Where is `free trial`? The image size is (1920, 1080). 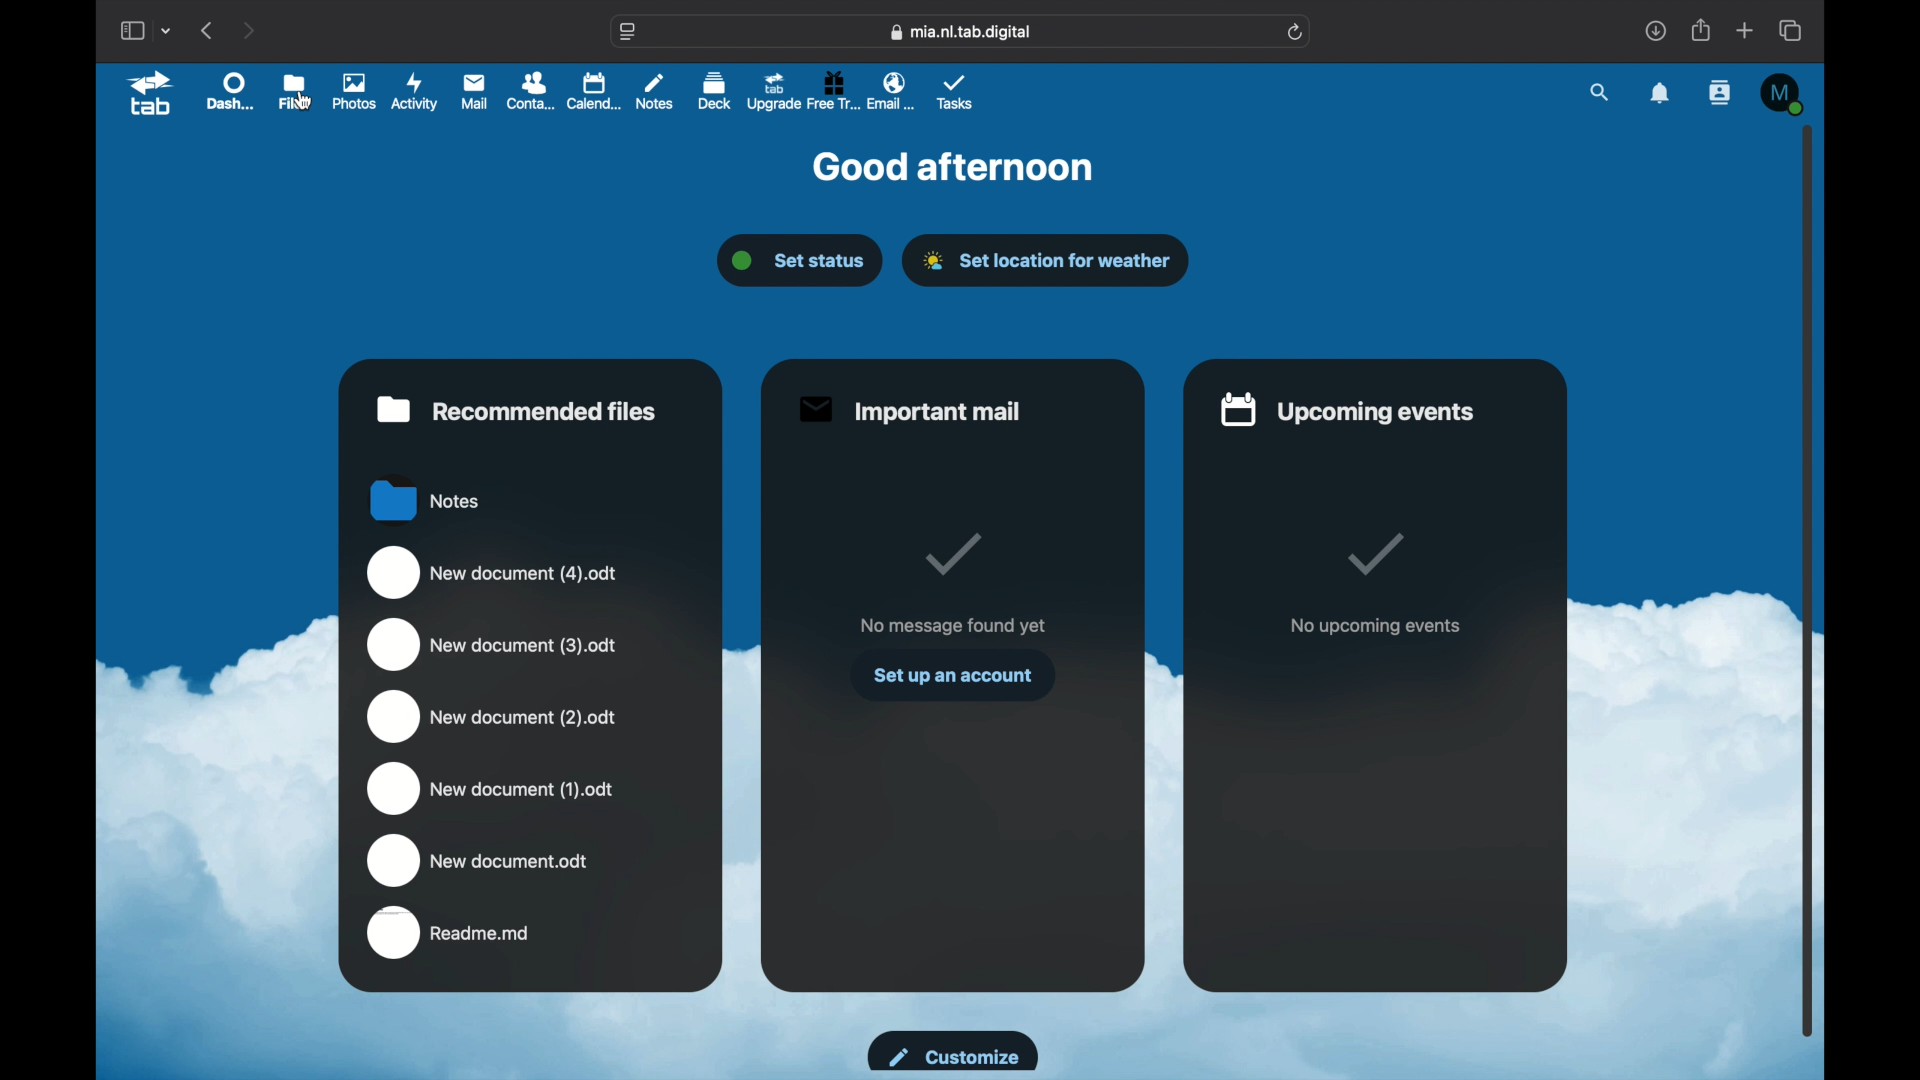
free trial is located at coordinates (833, 90).